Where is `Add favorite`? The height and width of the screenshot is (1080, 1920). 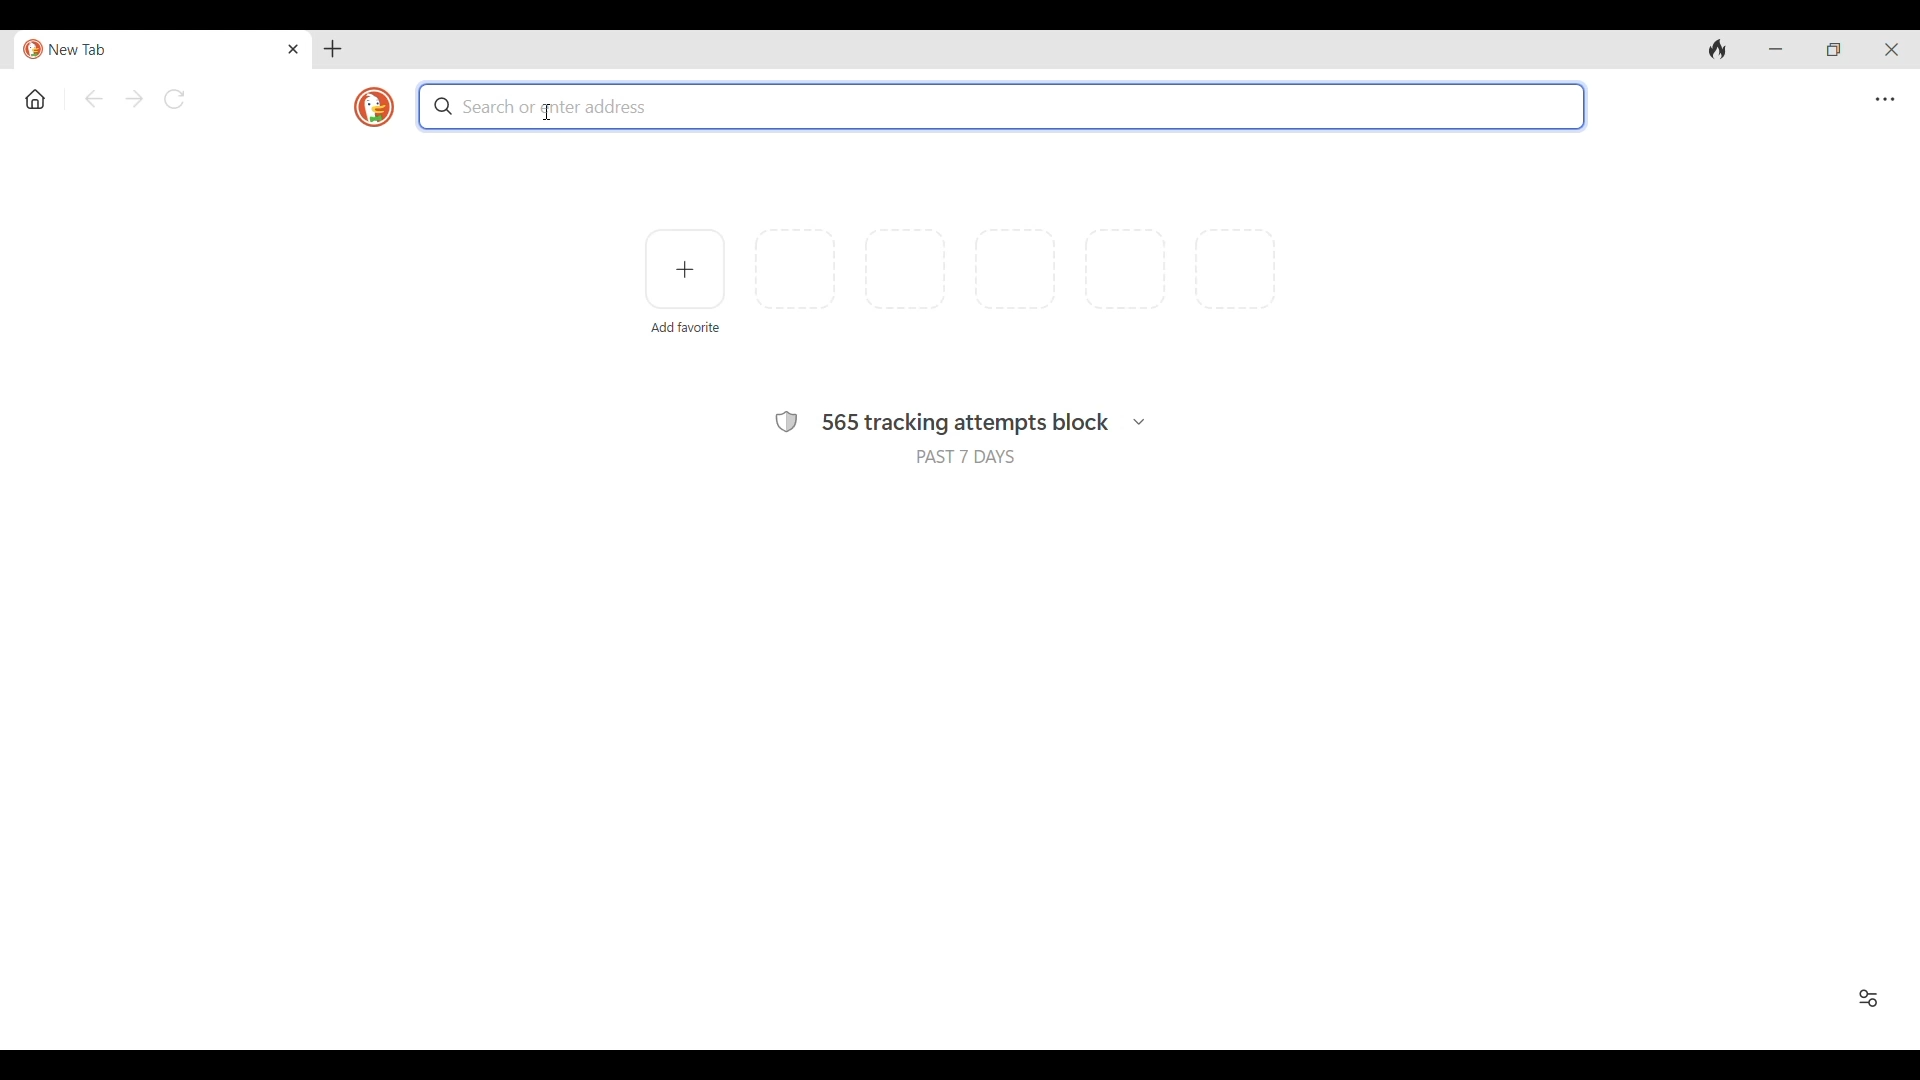
Add favorite is located at coordinates (686, 328).